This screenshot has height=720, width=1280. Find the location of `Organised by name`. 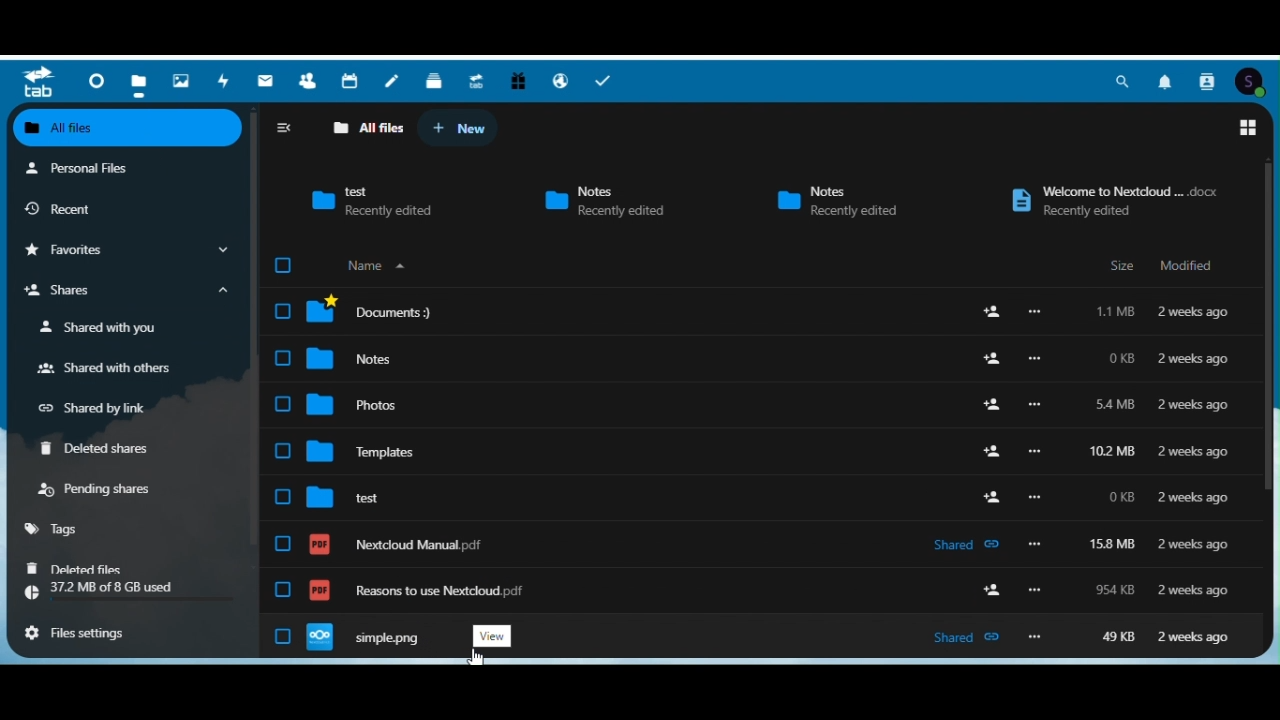

Organised by name is located at coordinates (375, 264).